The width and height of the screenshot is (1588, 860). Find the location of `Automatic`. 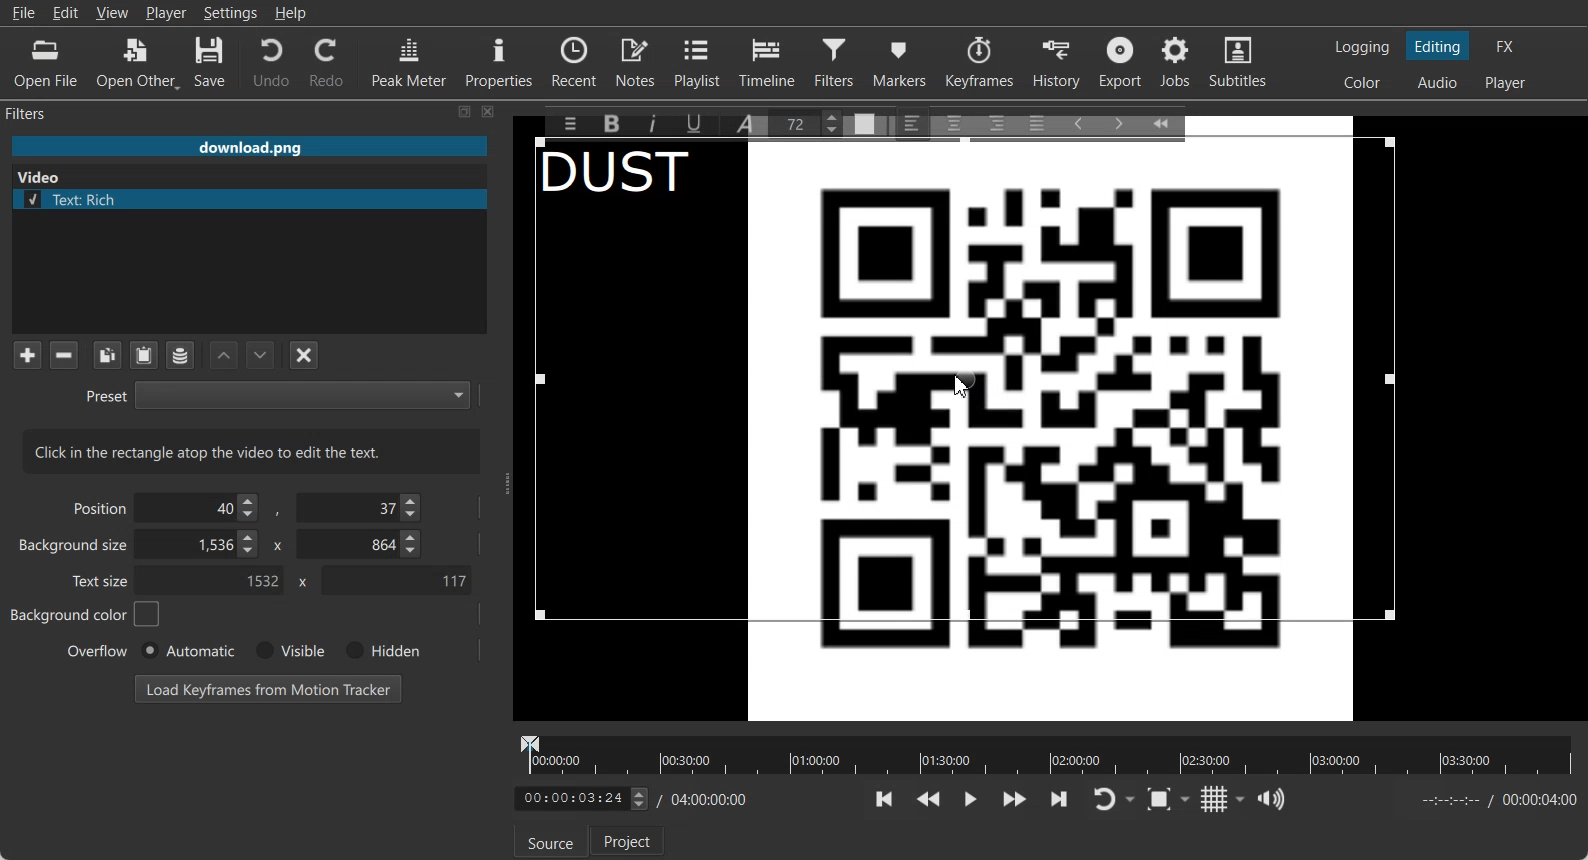

Automatic is located at coordinates (187, 650).